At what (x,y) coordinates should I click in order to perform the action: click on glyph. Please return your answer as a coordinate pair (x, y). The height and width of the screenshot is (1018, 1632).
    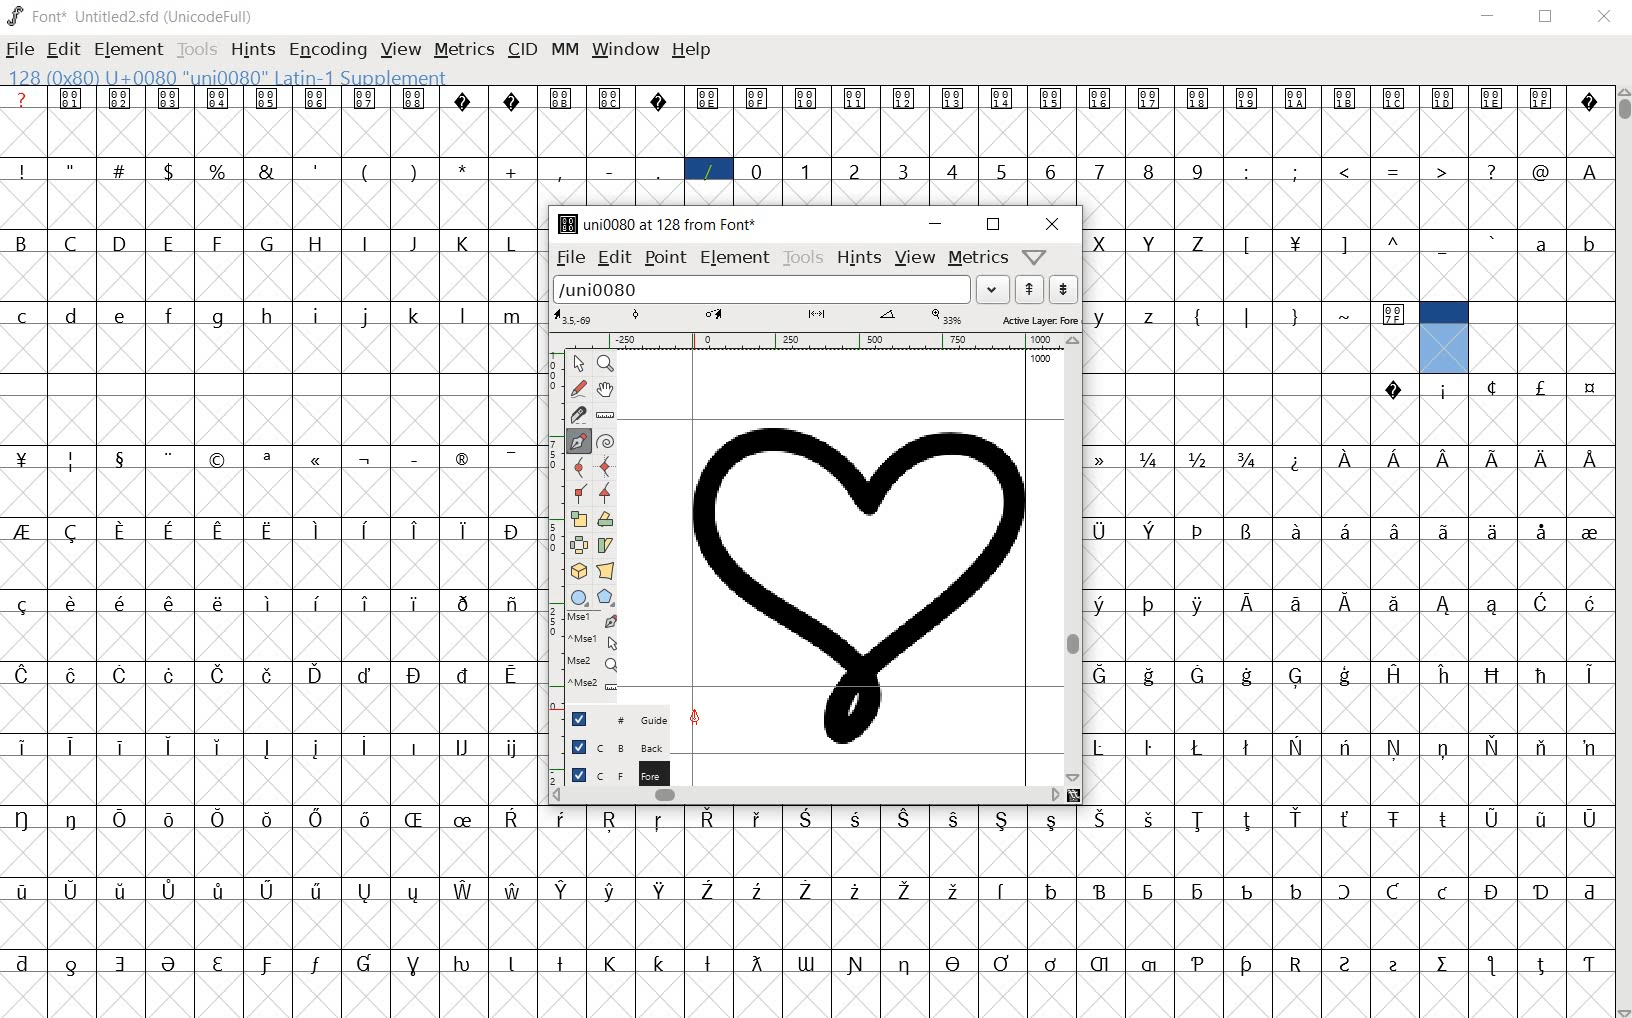
    Looking at the image, I should click on (120, 99).